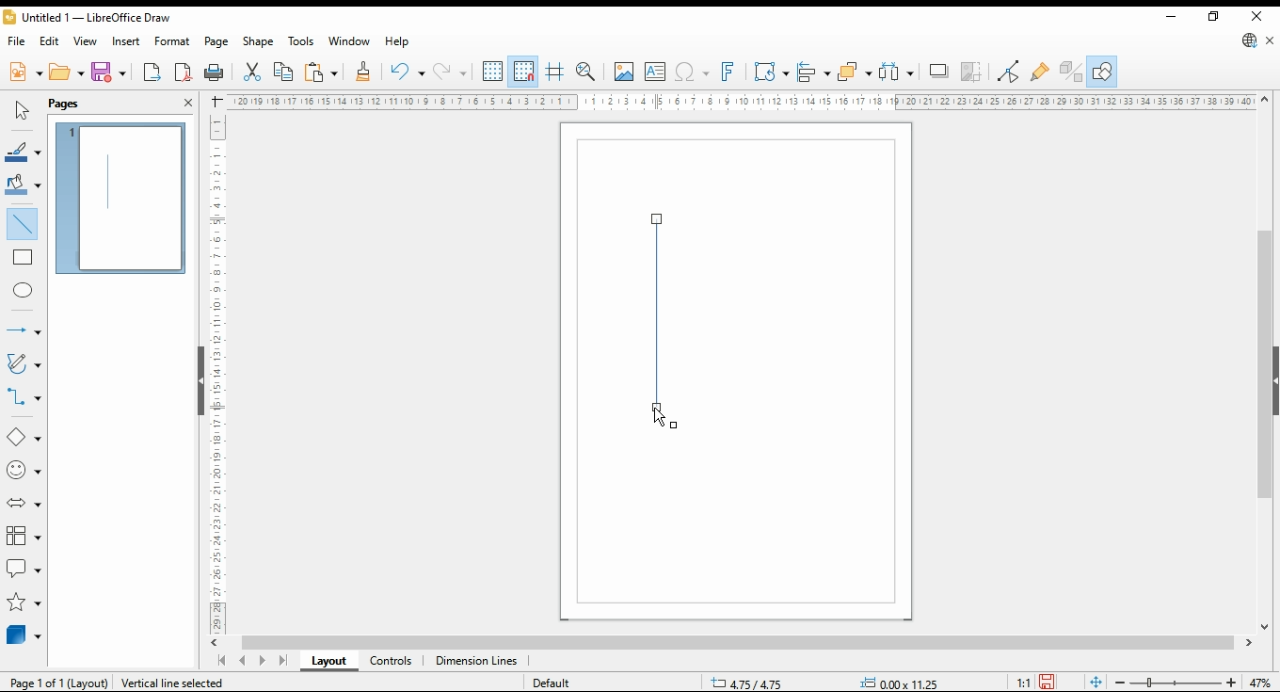 The width and height of the screenshot is (1280, 692). I want to click on help, so click(397, 42).